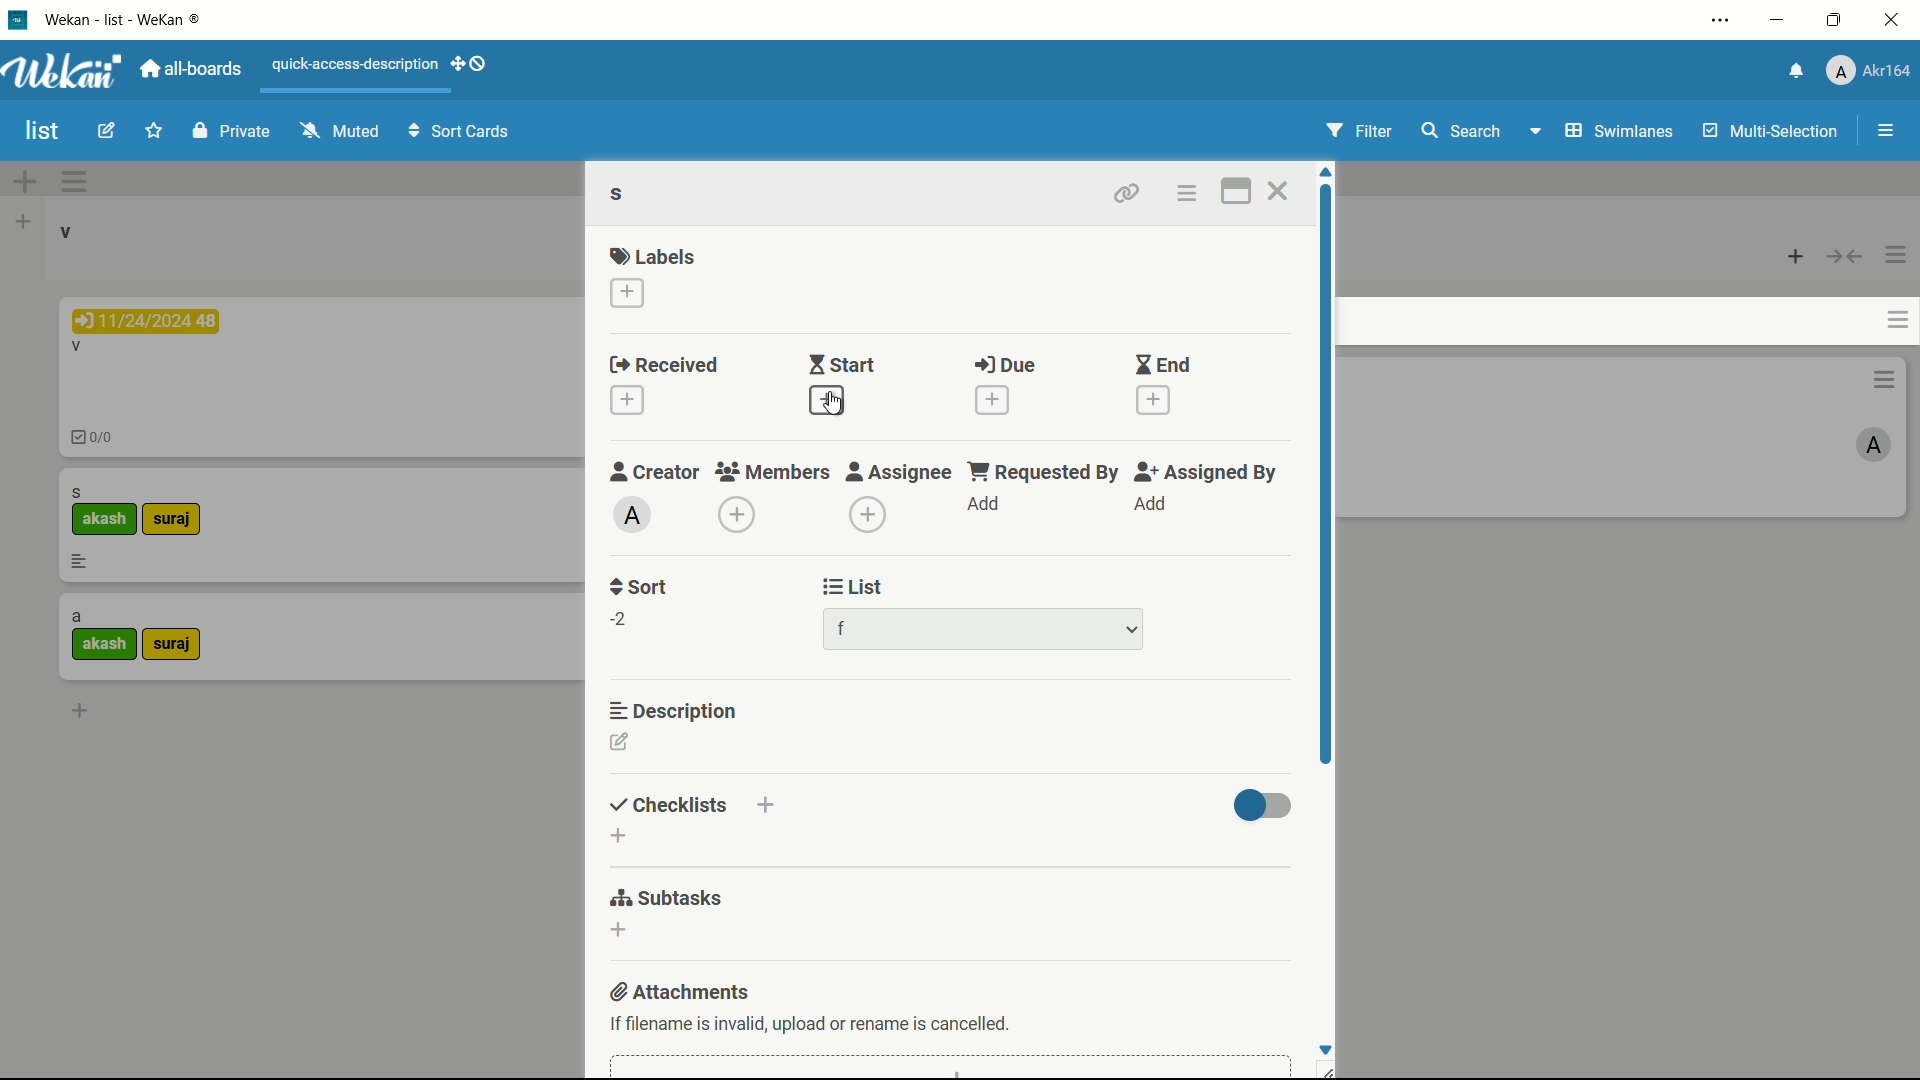  I want to click on add due date, so click(992, 399).